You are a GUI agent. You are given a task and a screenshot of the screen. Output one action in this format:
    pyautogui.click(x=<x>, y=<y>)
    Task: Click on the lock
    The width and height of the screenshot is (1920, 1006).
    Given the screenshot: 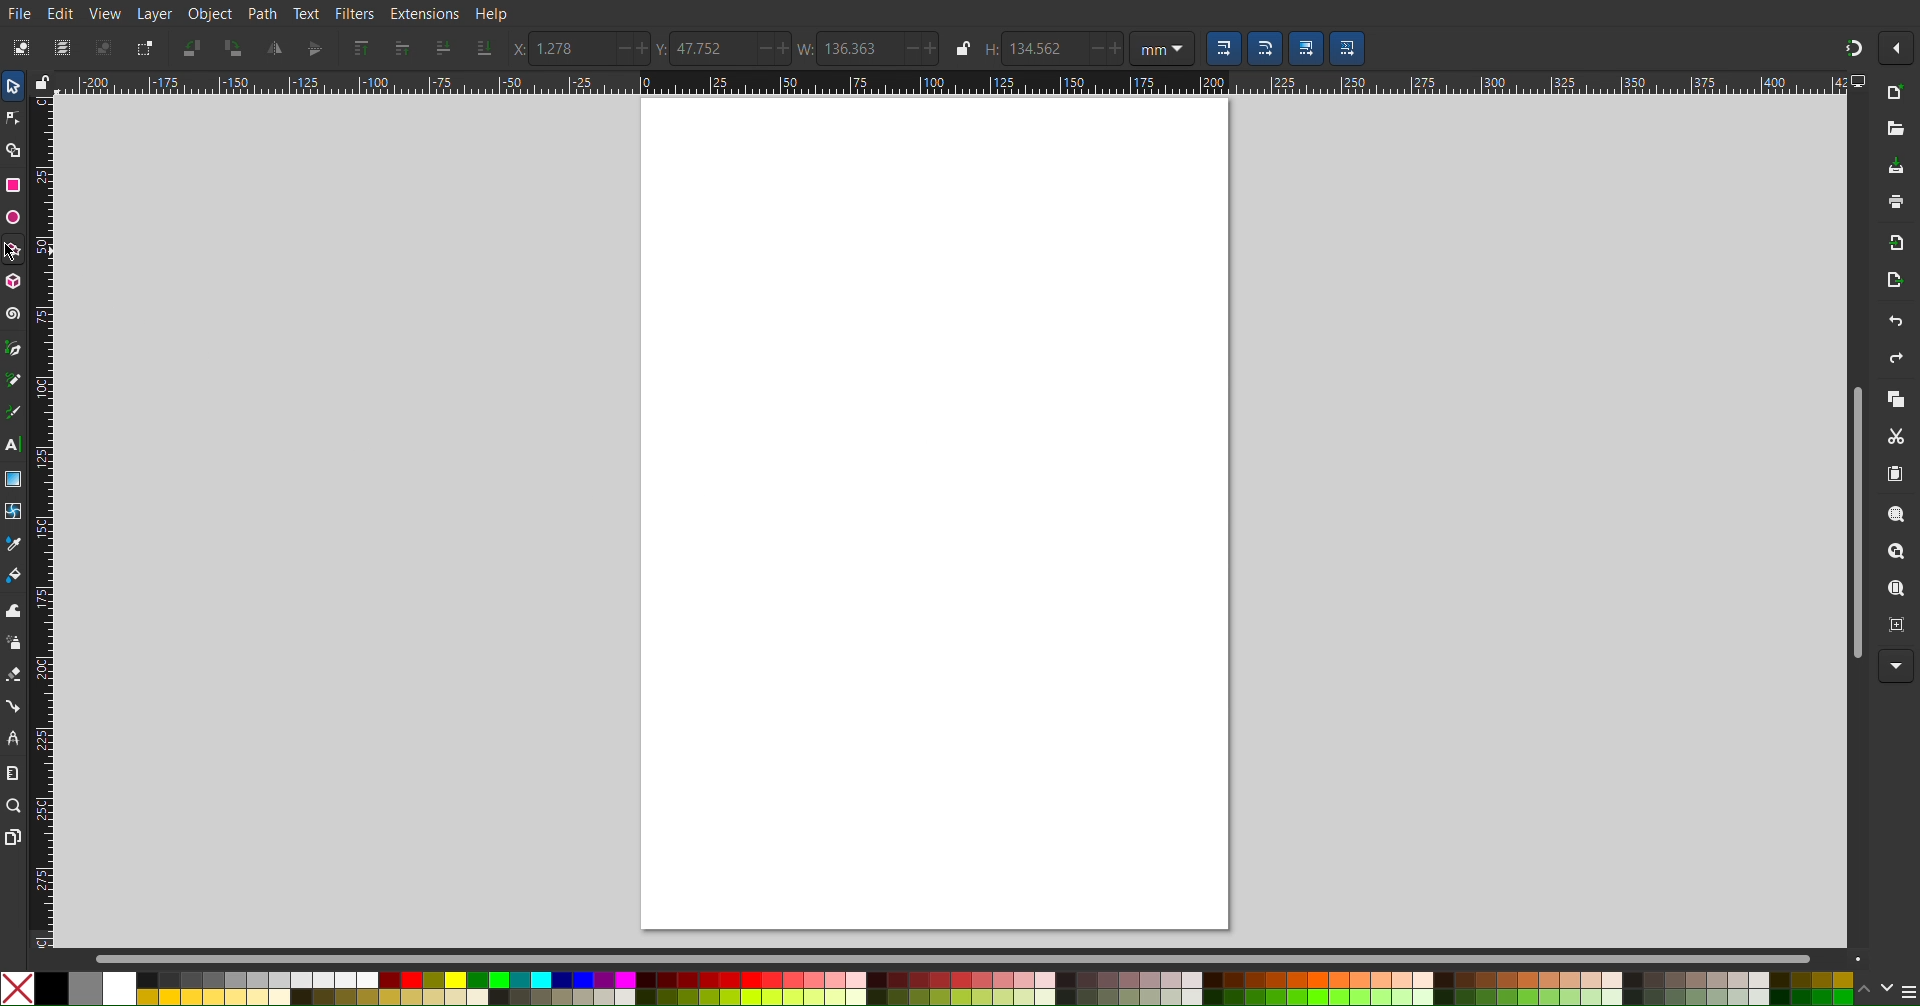 What is the action you would take?
    pyautogui.click(x=39, y=81)
    